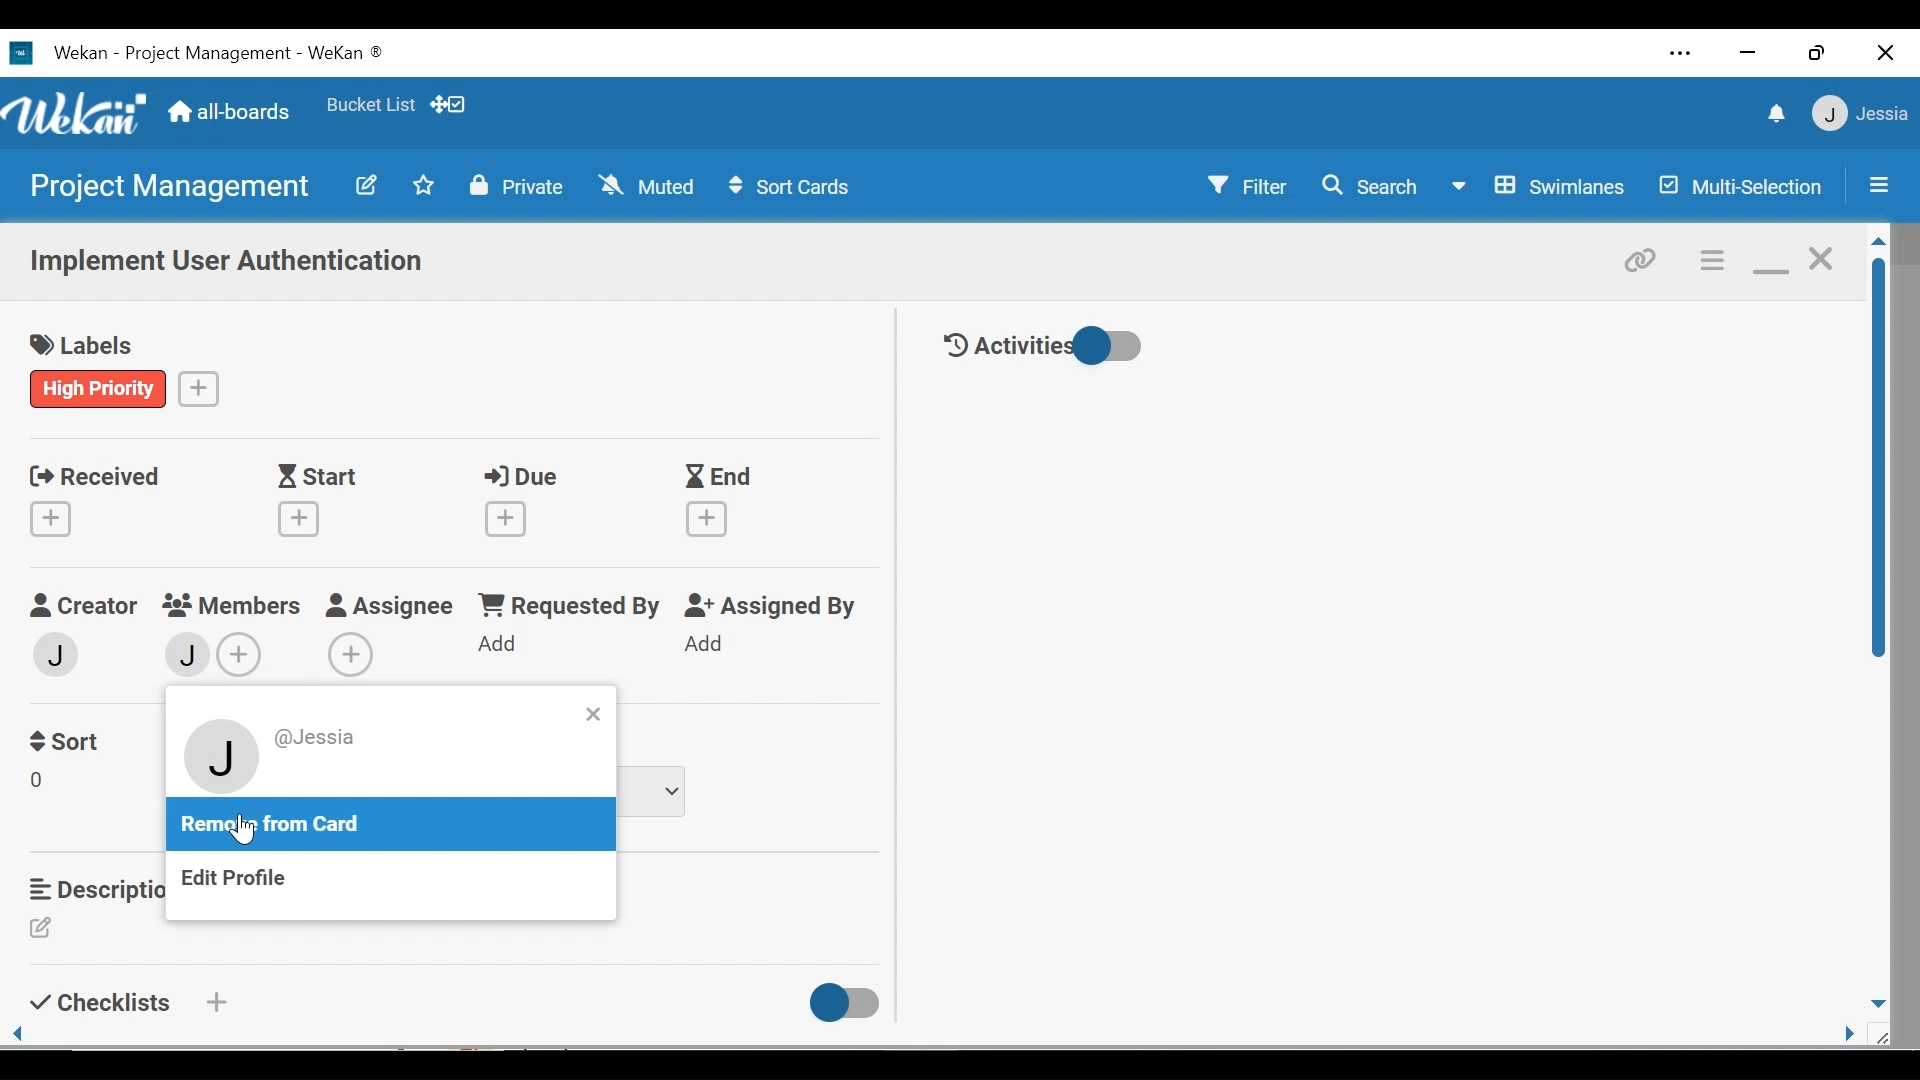 Image resolution: width=1920 pixels, height=1080 pixels. Describe the element at coordinates (1814, 54) in the screenshot. I see `Restore` at that location.